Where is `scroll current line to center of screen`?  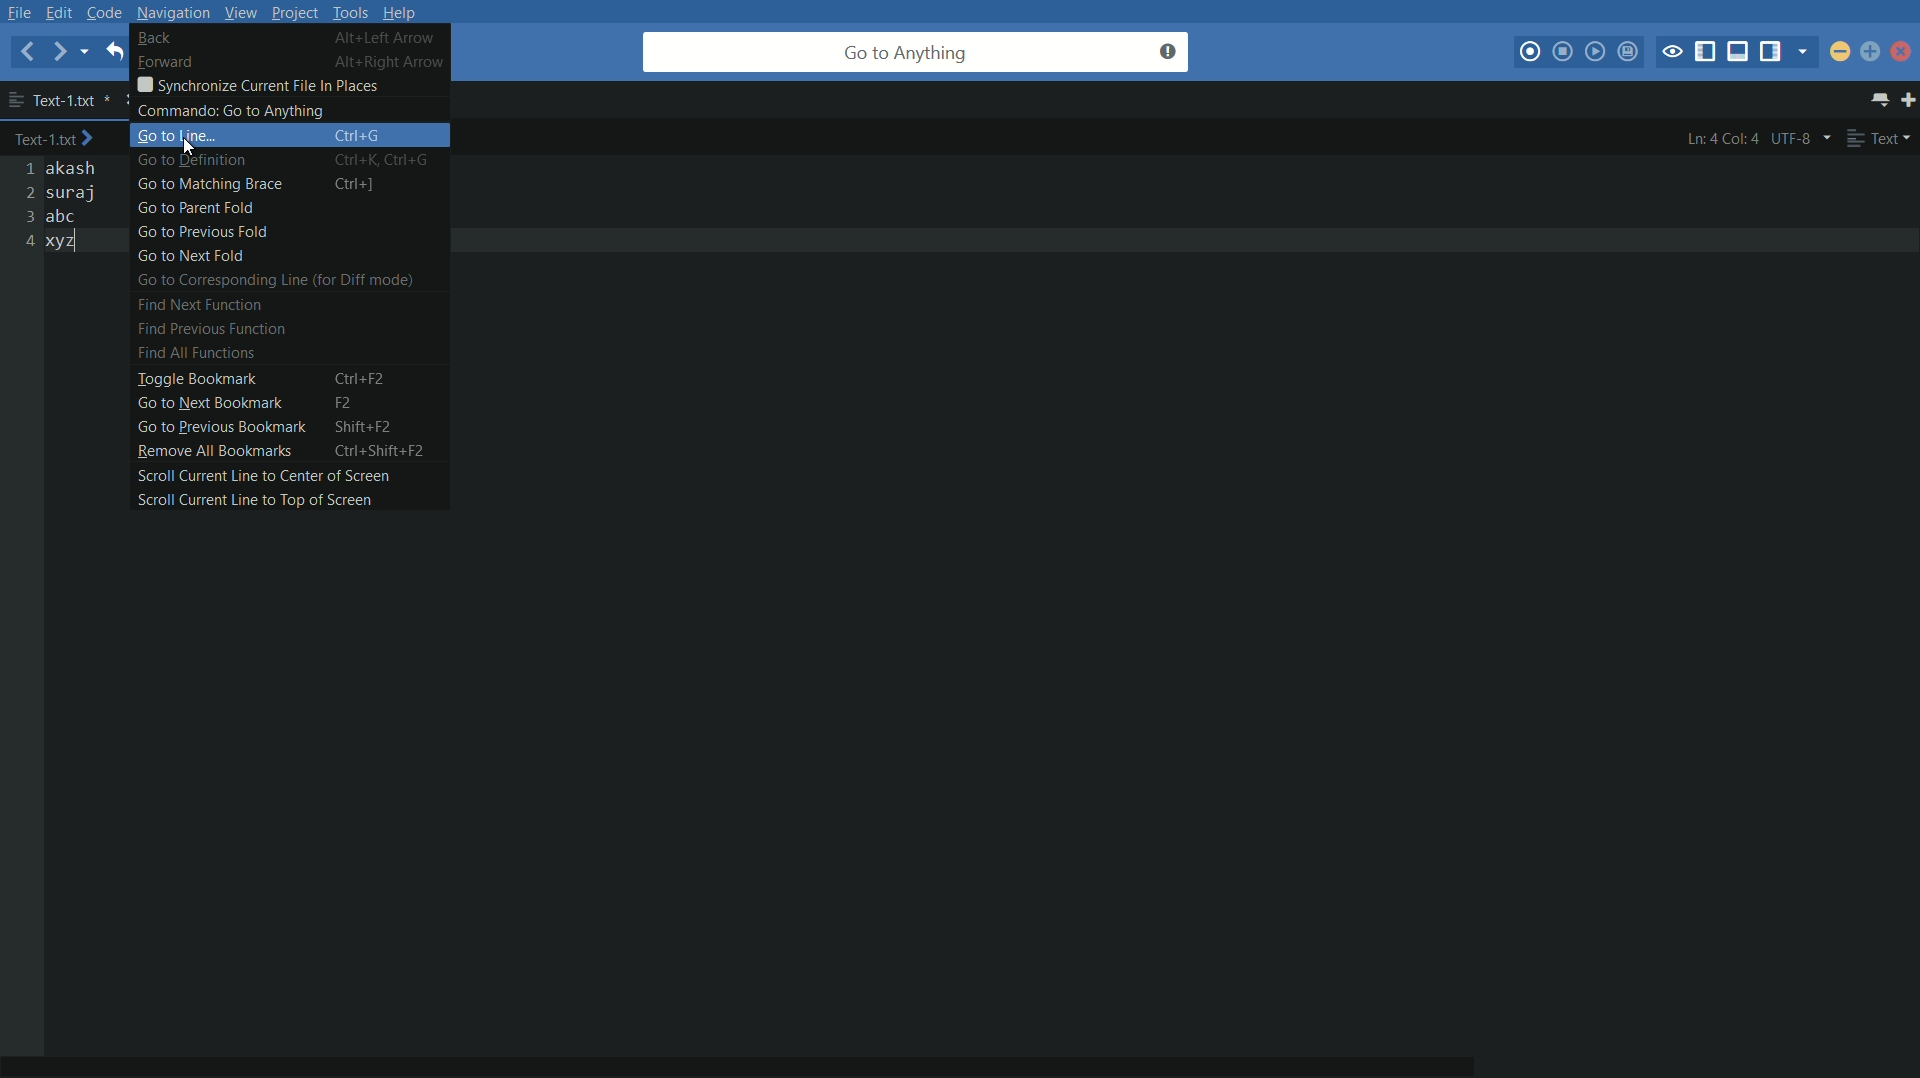
scroll current line to center of screen is located at coordinates (259, 474).